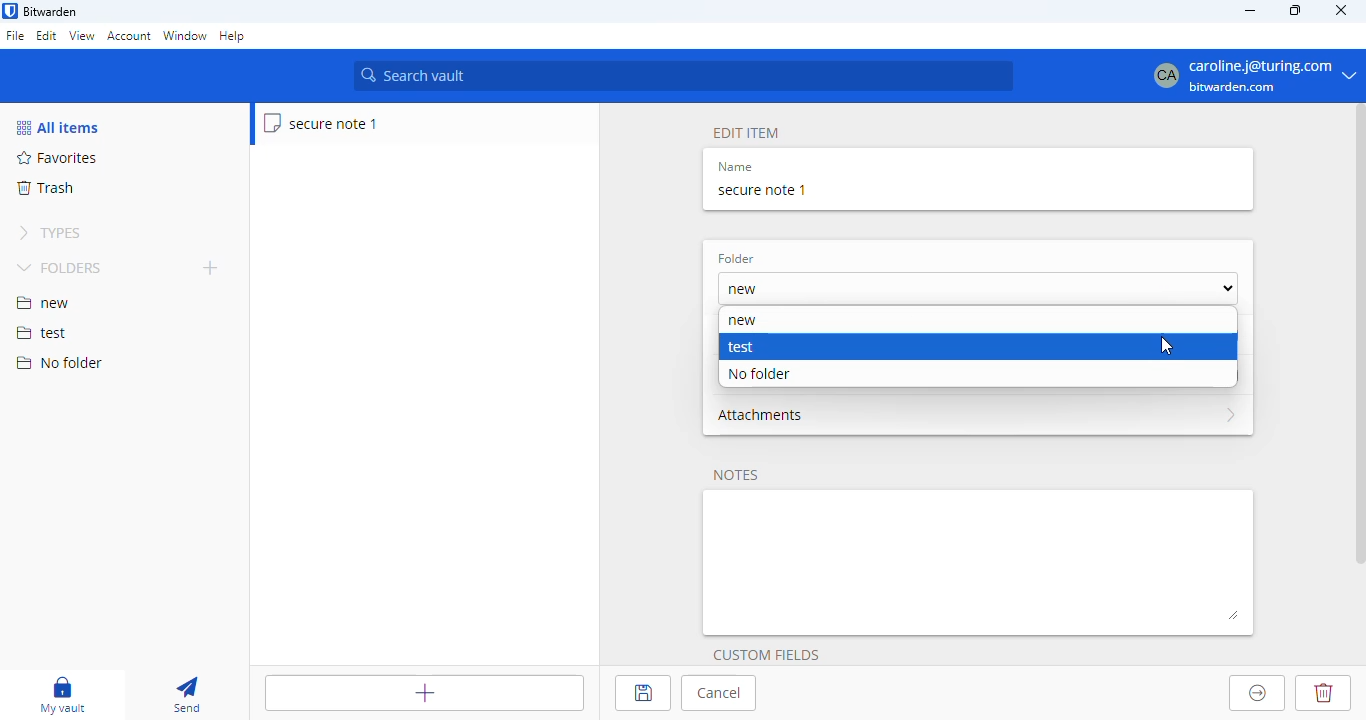  I want to click on folder, so click(736, 259).